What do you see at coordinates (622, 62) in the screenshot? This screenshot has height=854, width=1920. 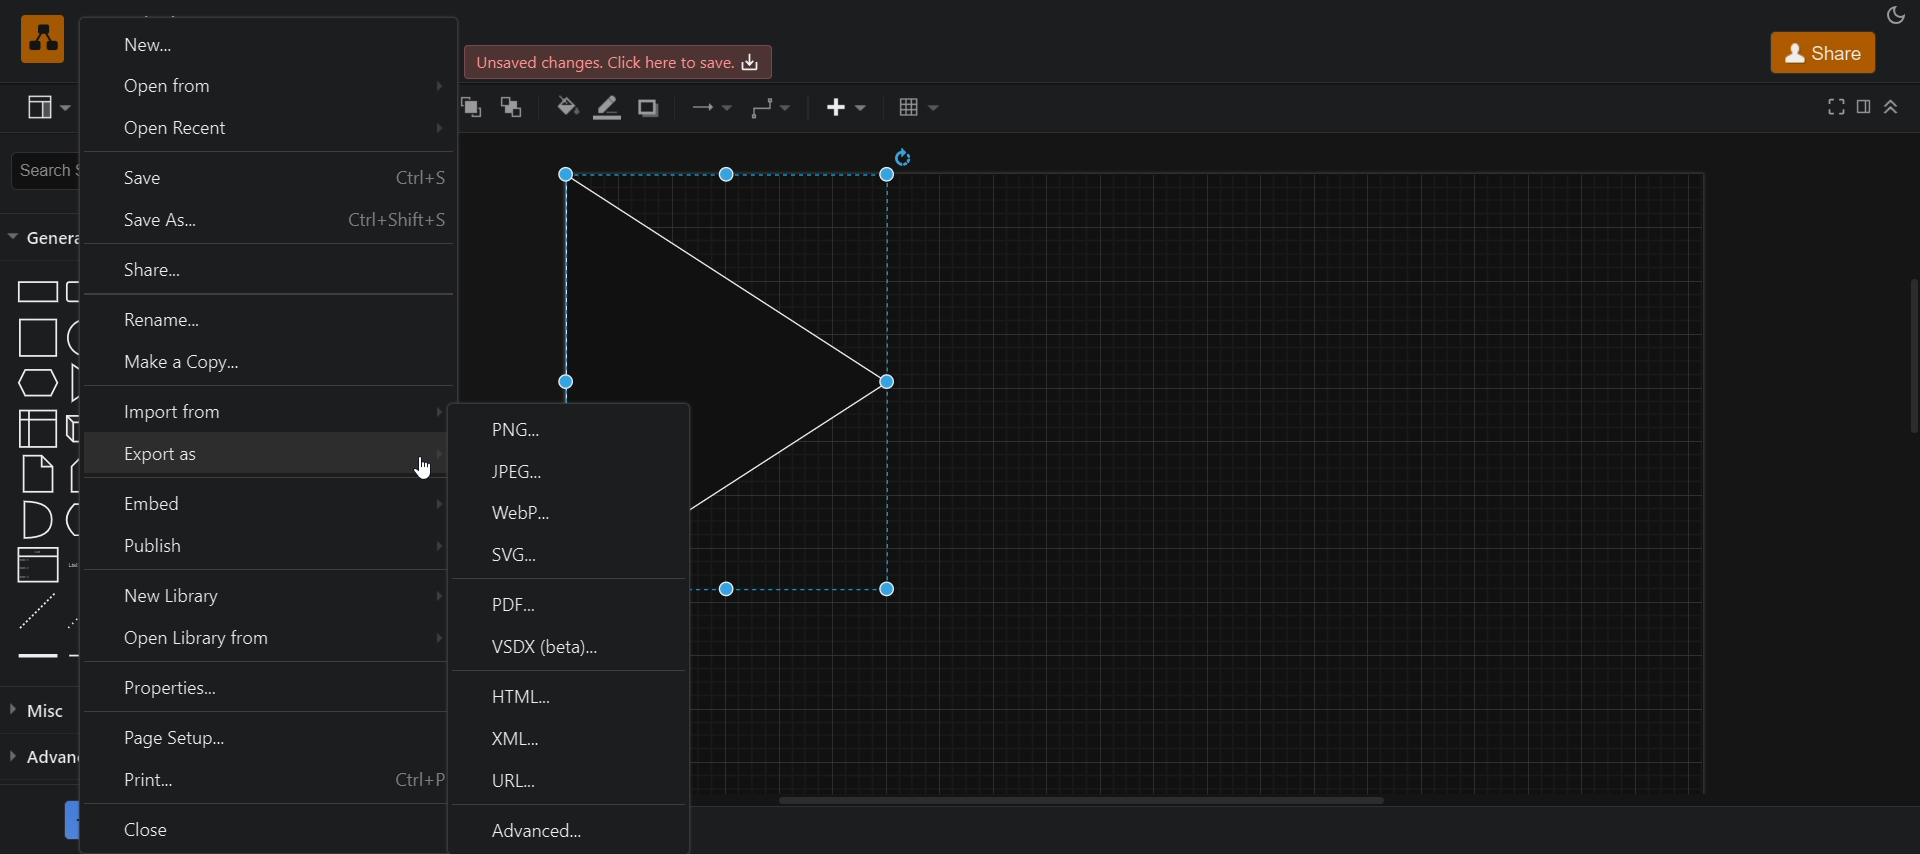 I see `save` at bounding box center [622, 62].